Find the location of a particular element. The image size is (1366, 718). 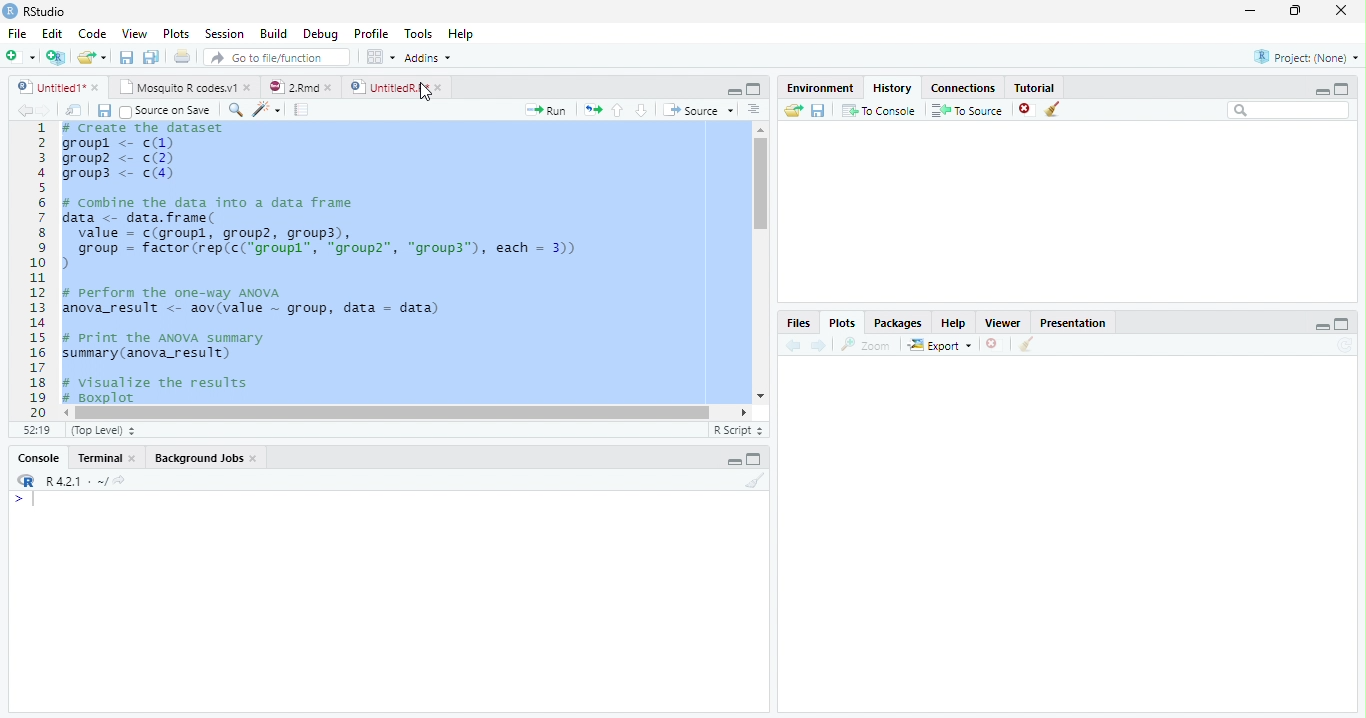

Minimize is located at coordinates (1319, 91).